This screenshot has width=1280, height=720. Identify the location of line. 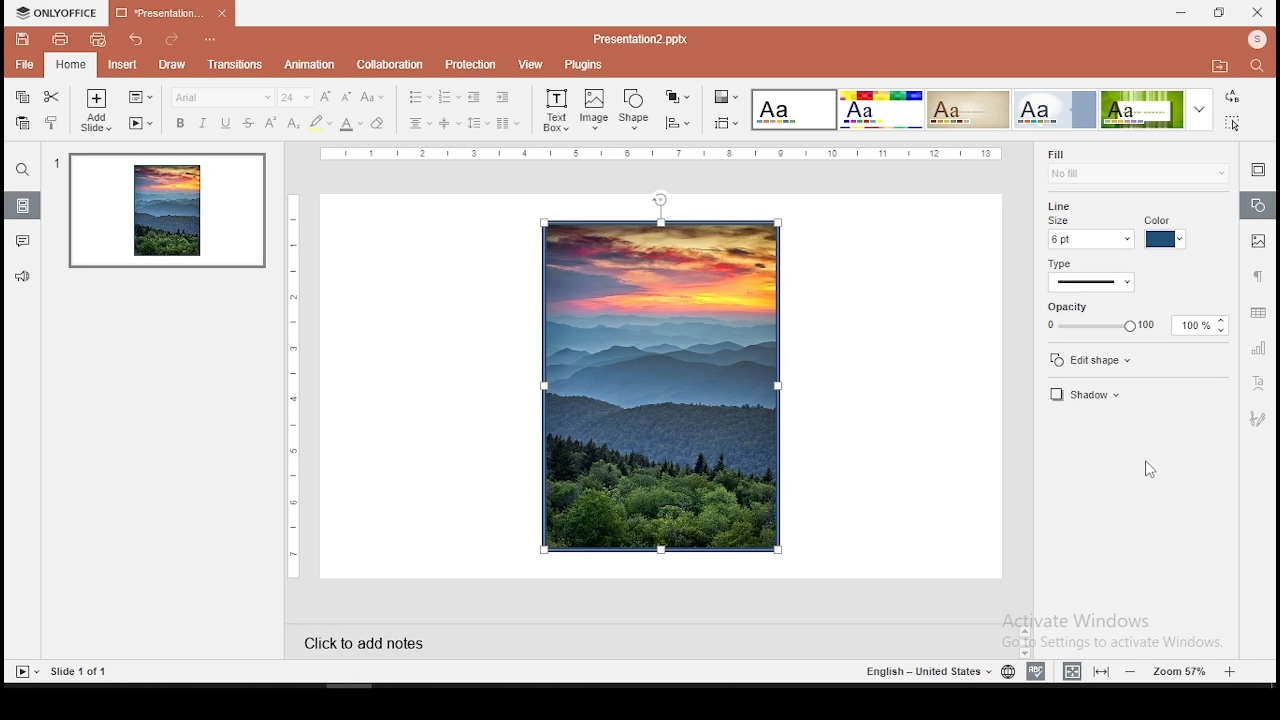
(1060, 205).